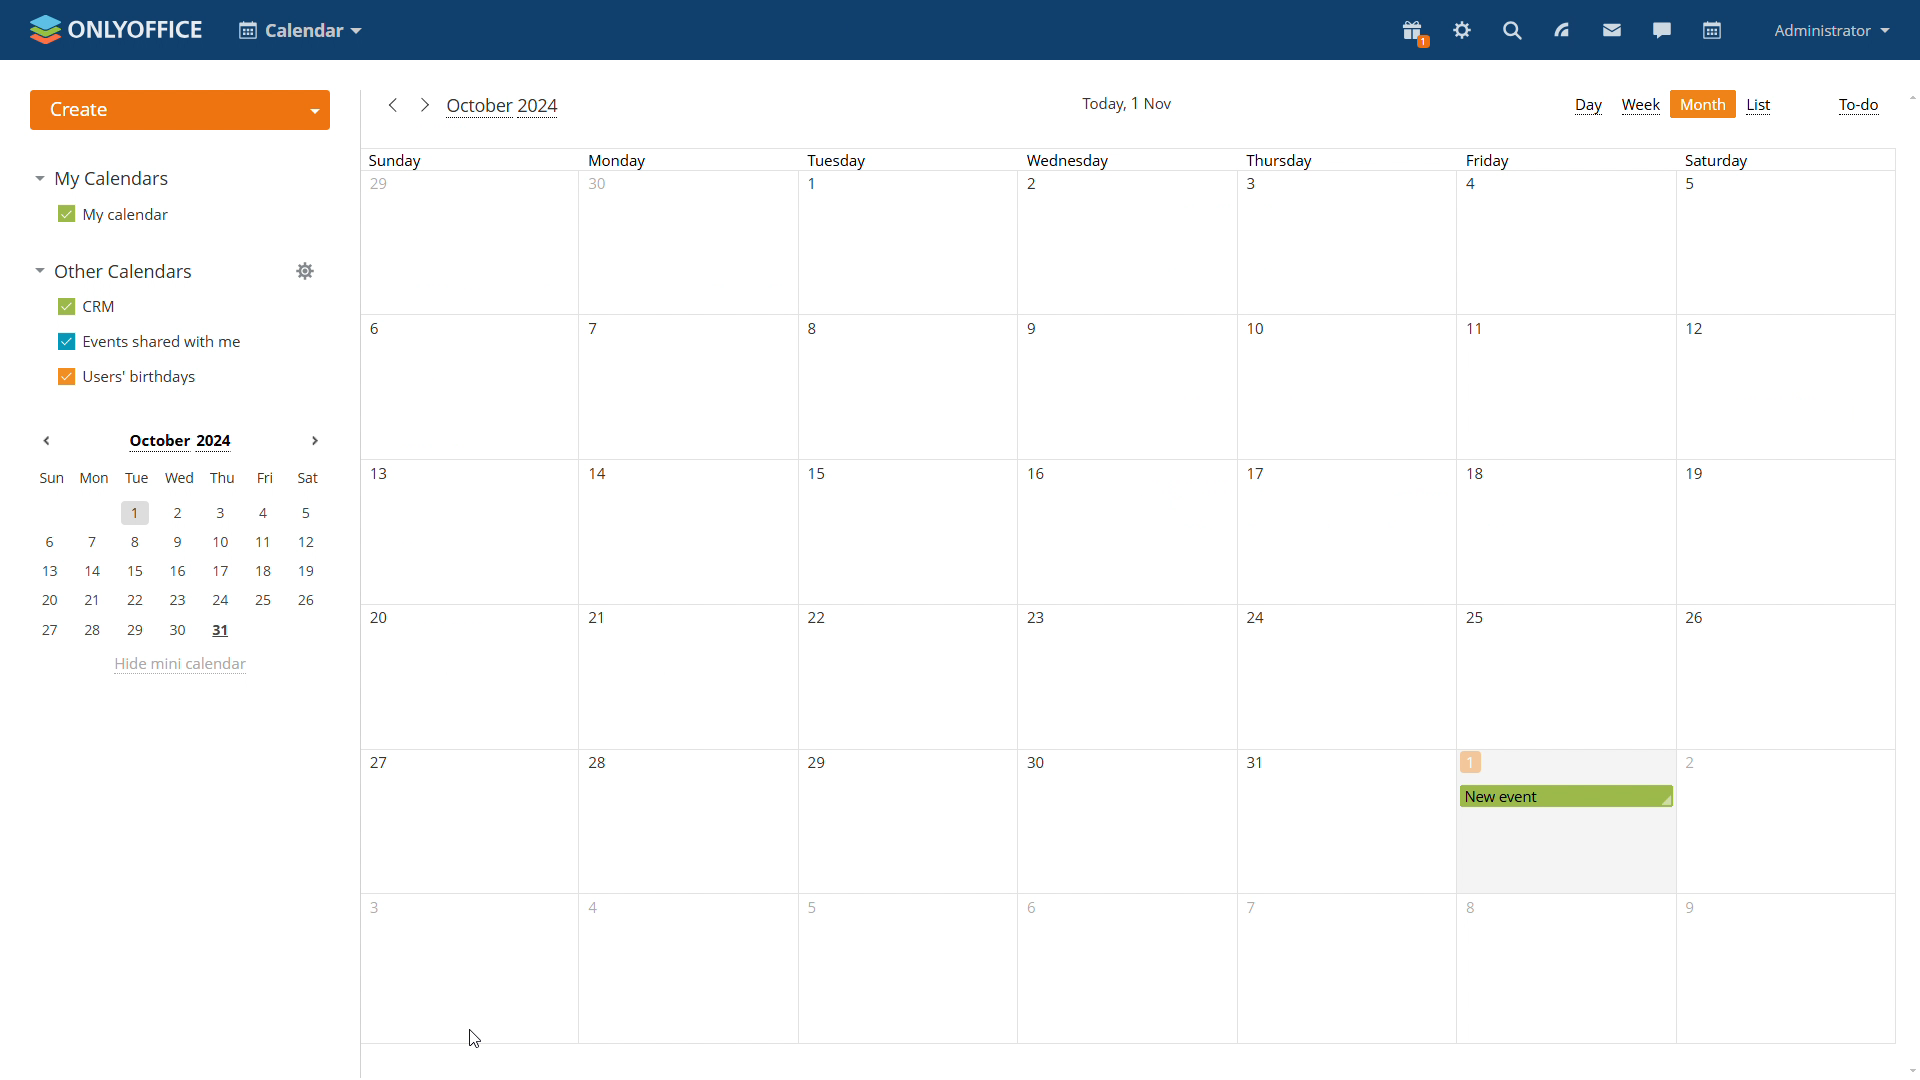 Image resolution: width=1920 pixels, height=1080 pixels. I want to click on Friday, so click(1566, 596).